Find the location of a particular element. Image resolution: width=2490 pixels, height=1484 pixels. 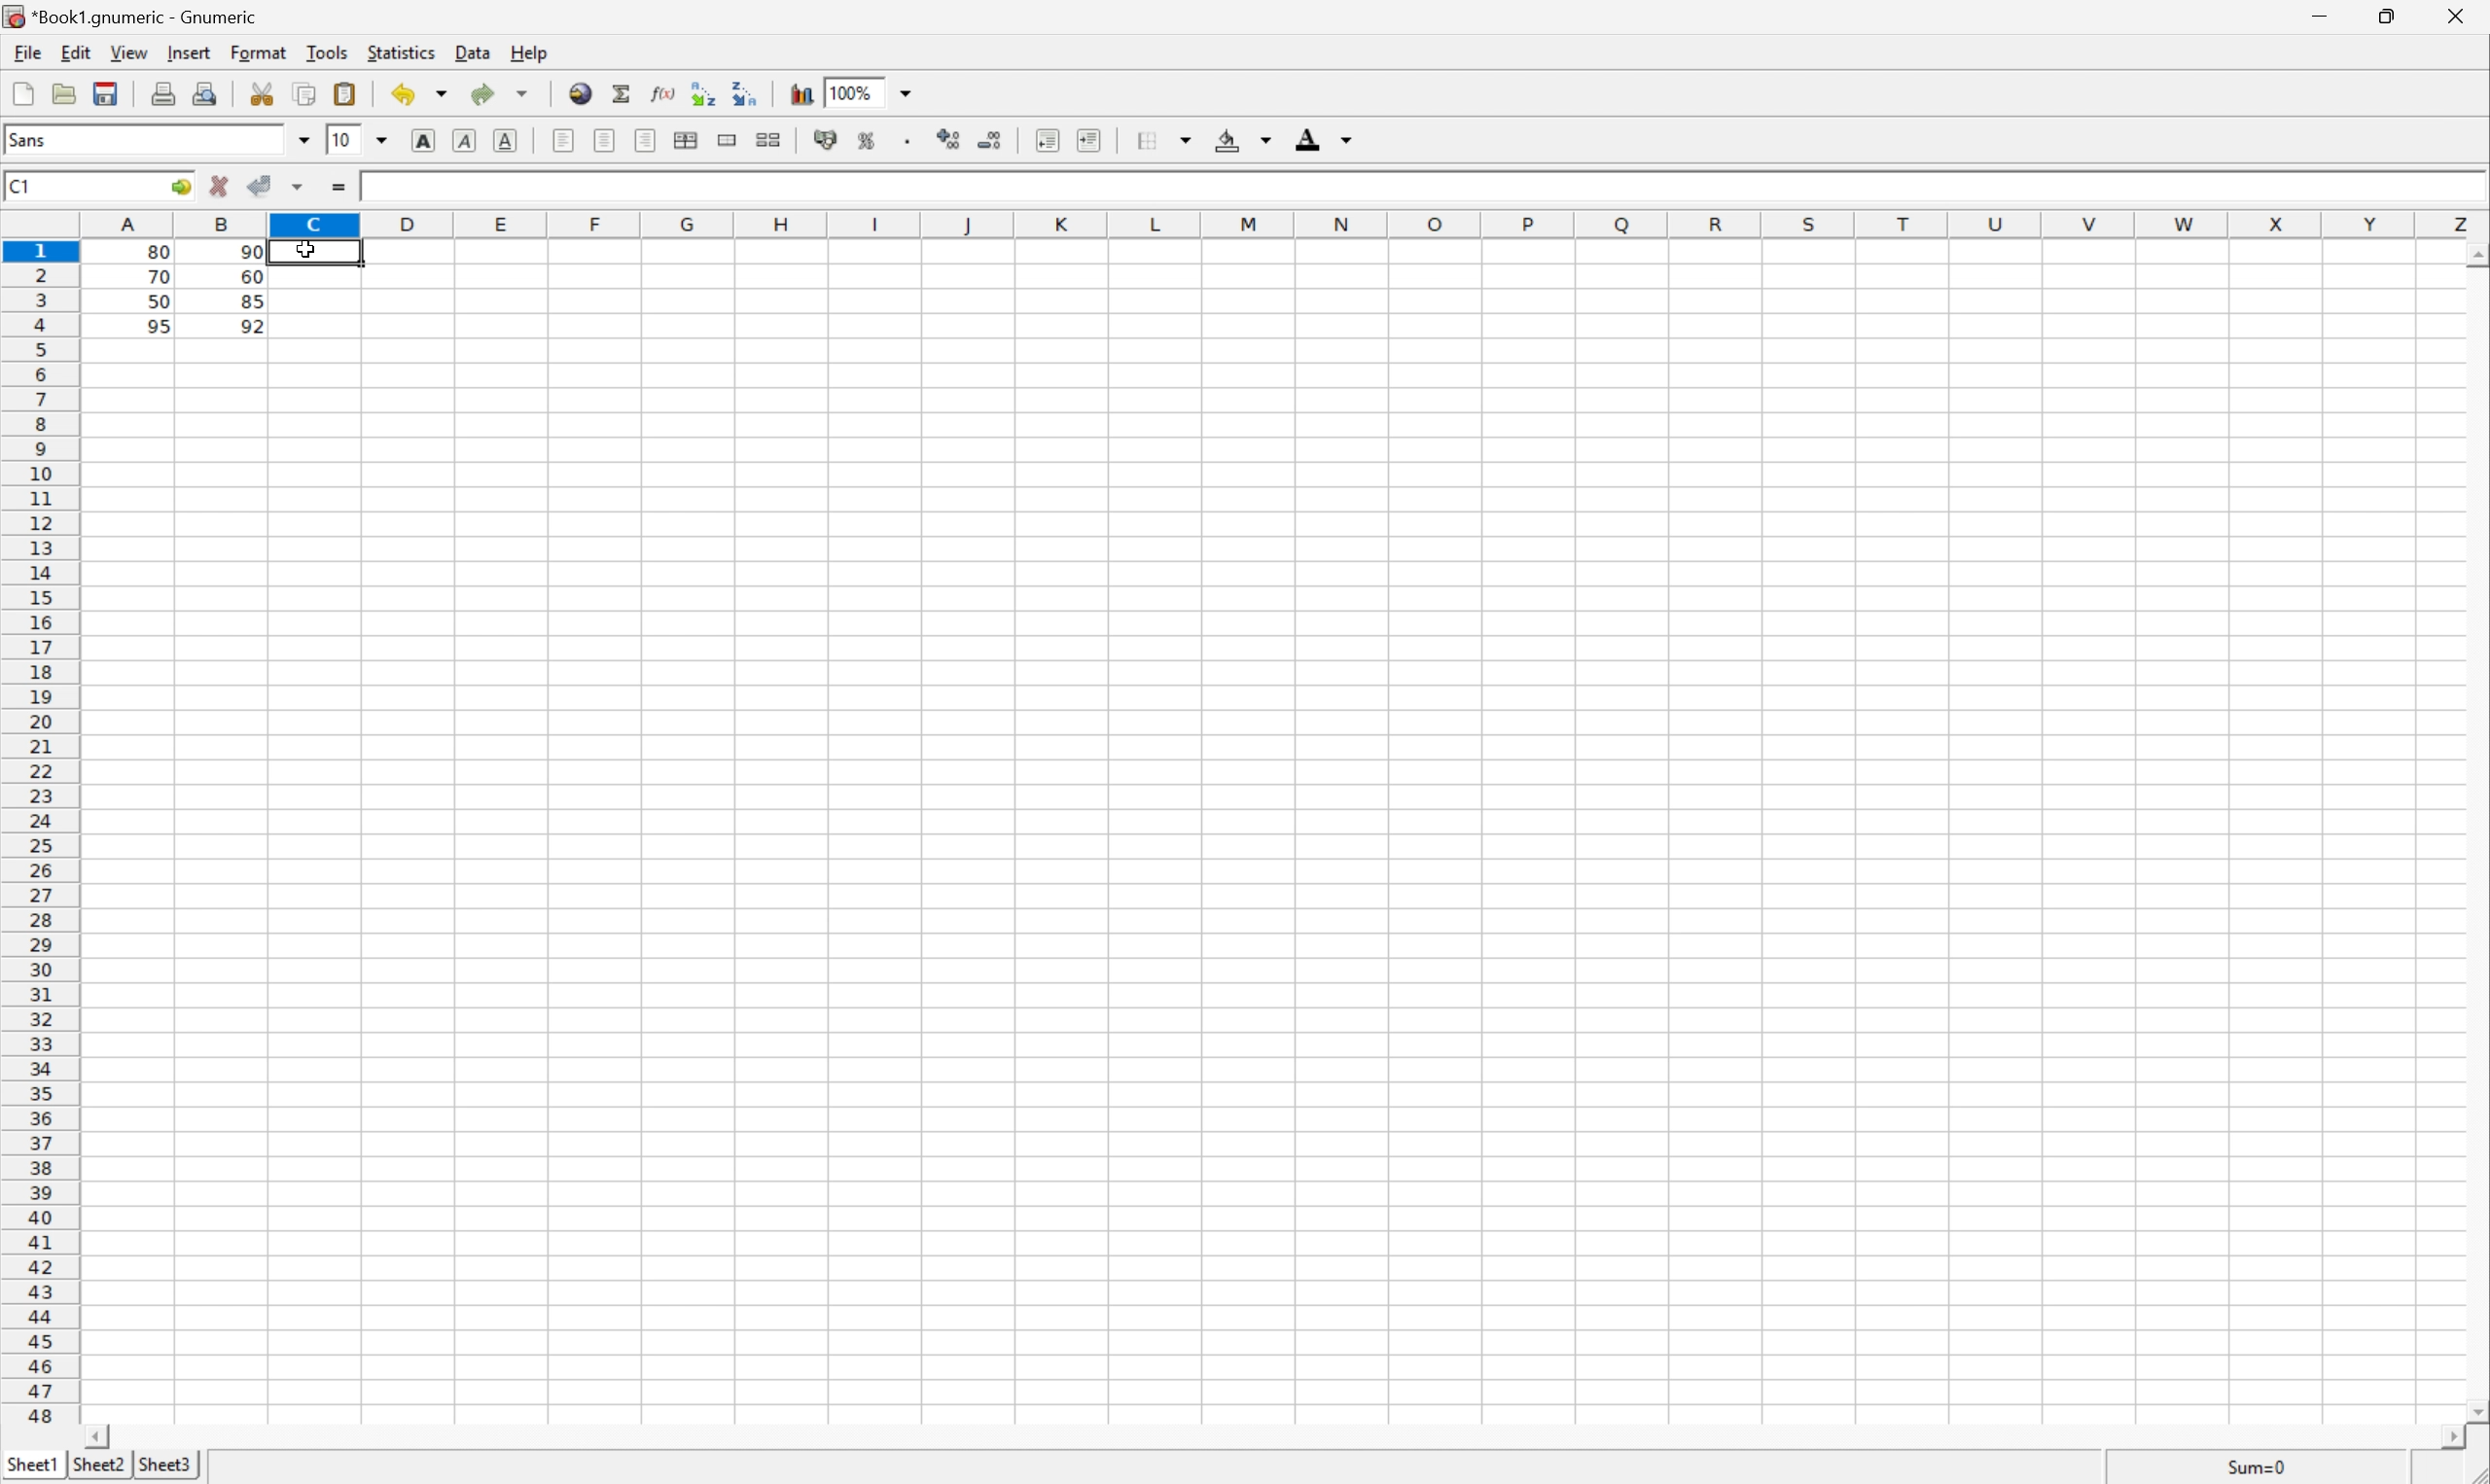

Scroll Down is located at coordinates (2474, 1408).